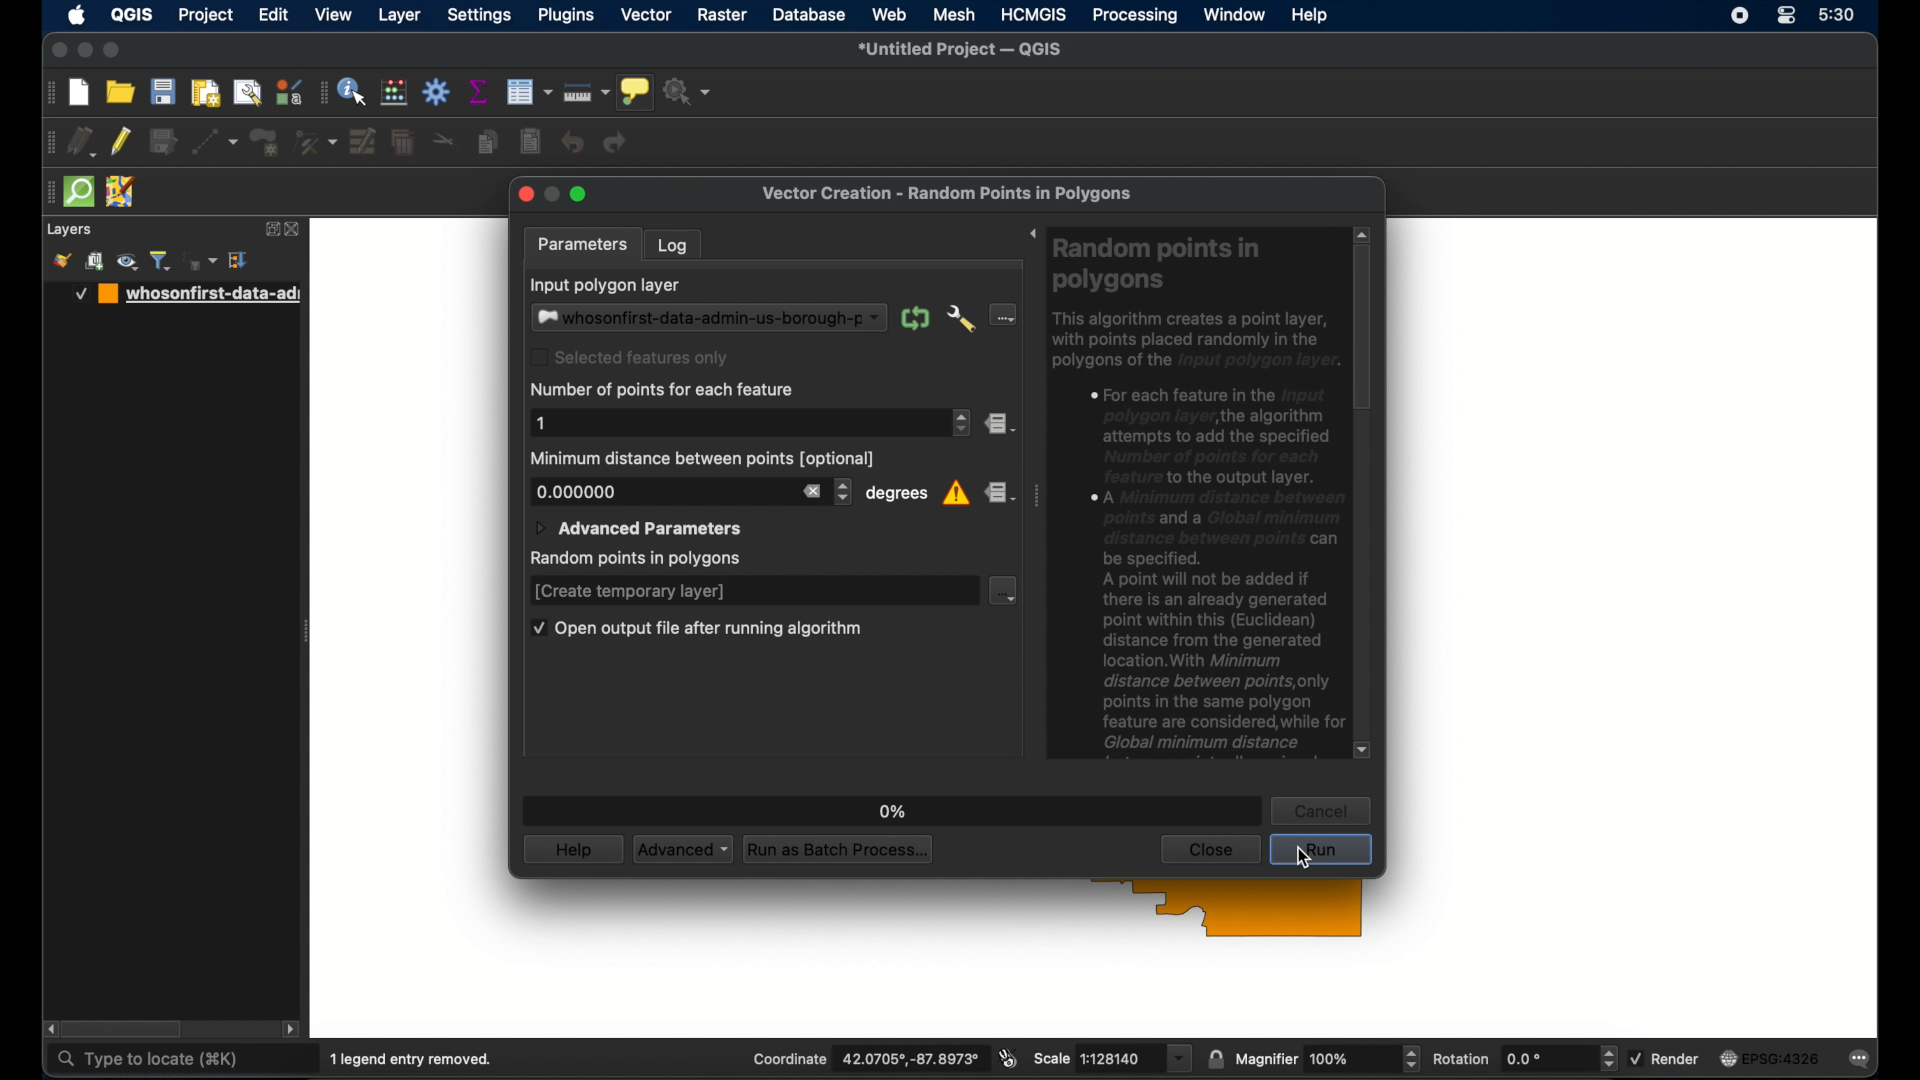 This screenshot has width=1920, height=1080. I want to click on save project, so click(164, 92).